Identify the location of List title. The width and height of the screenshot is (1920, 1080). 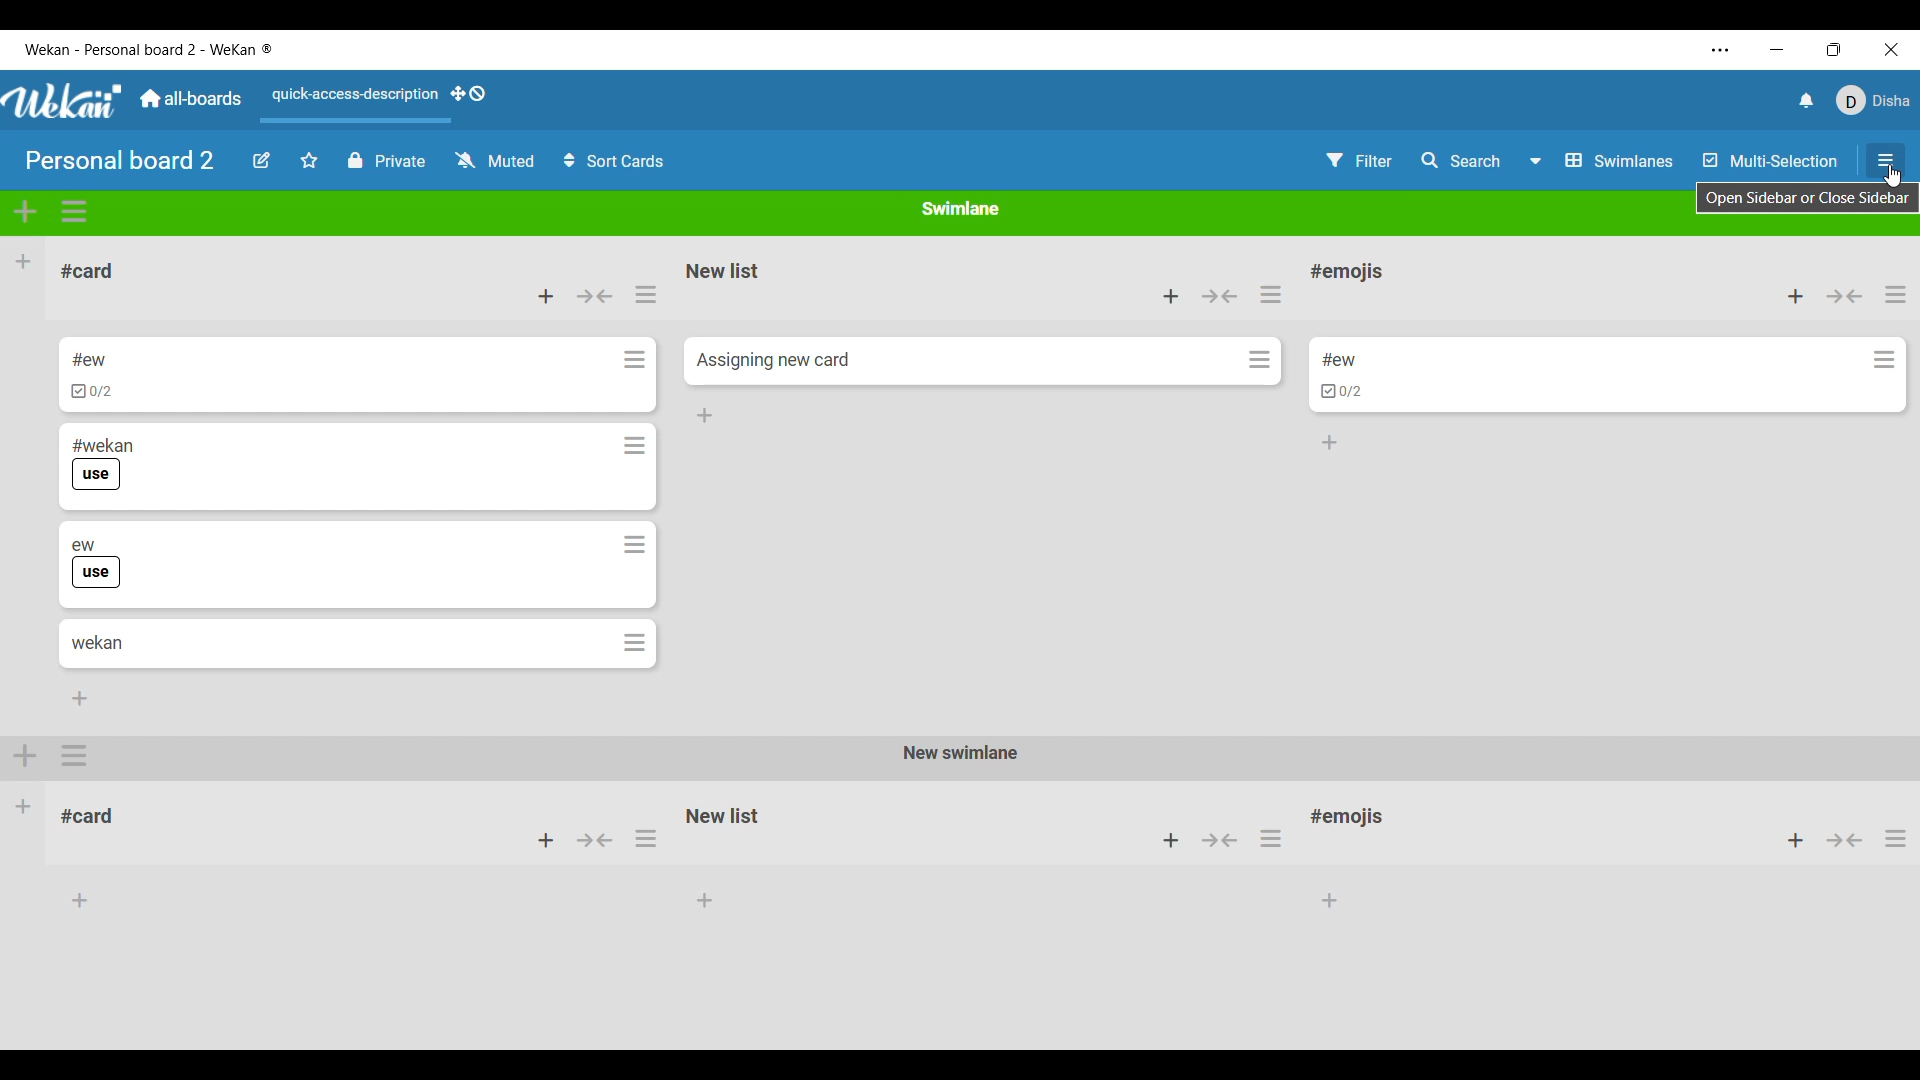
(724, 270).